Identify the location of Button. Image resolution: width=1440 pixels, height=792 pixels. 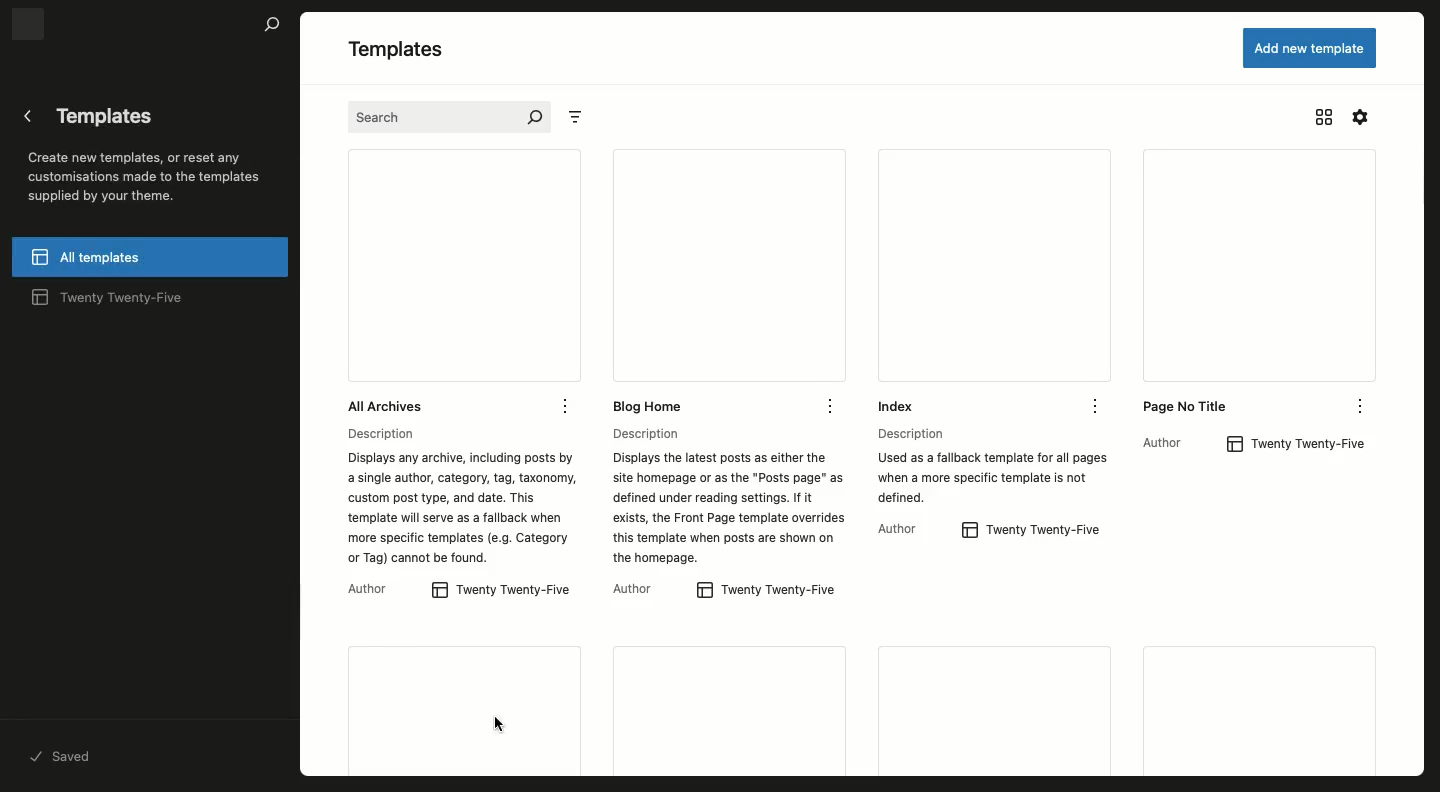
(1231, 443).